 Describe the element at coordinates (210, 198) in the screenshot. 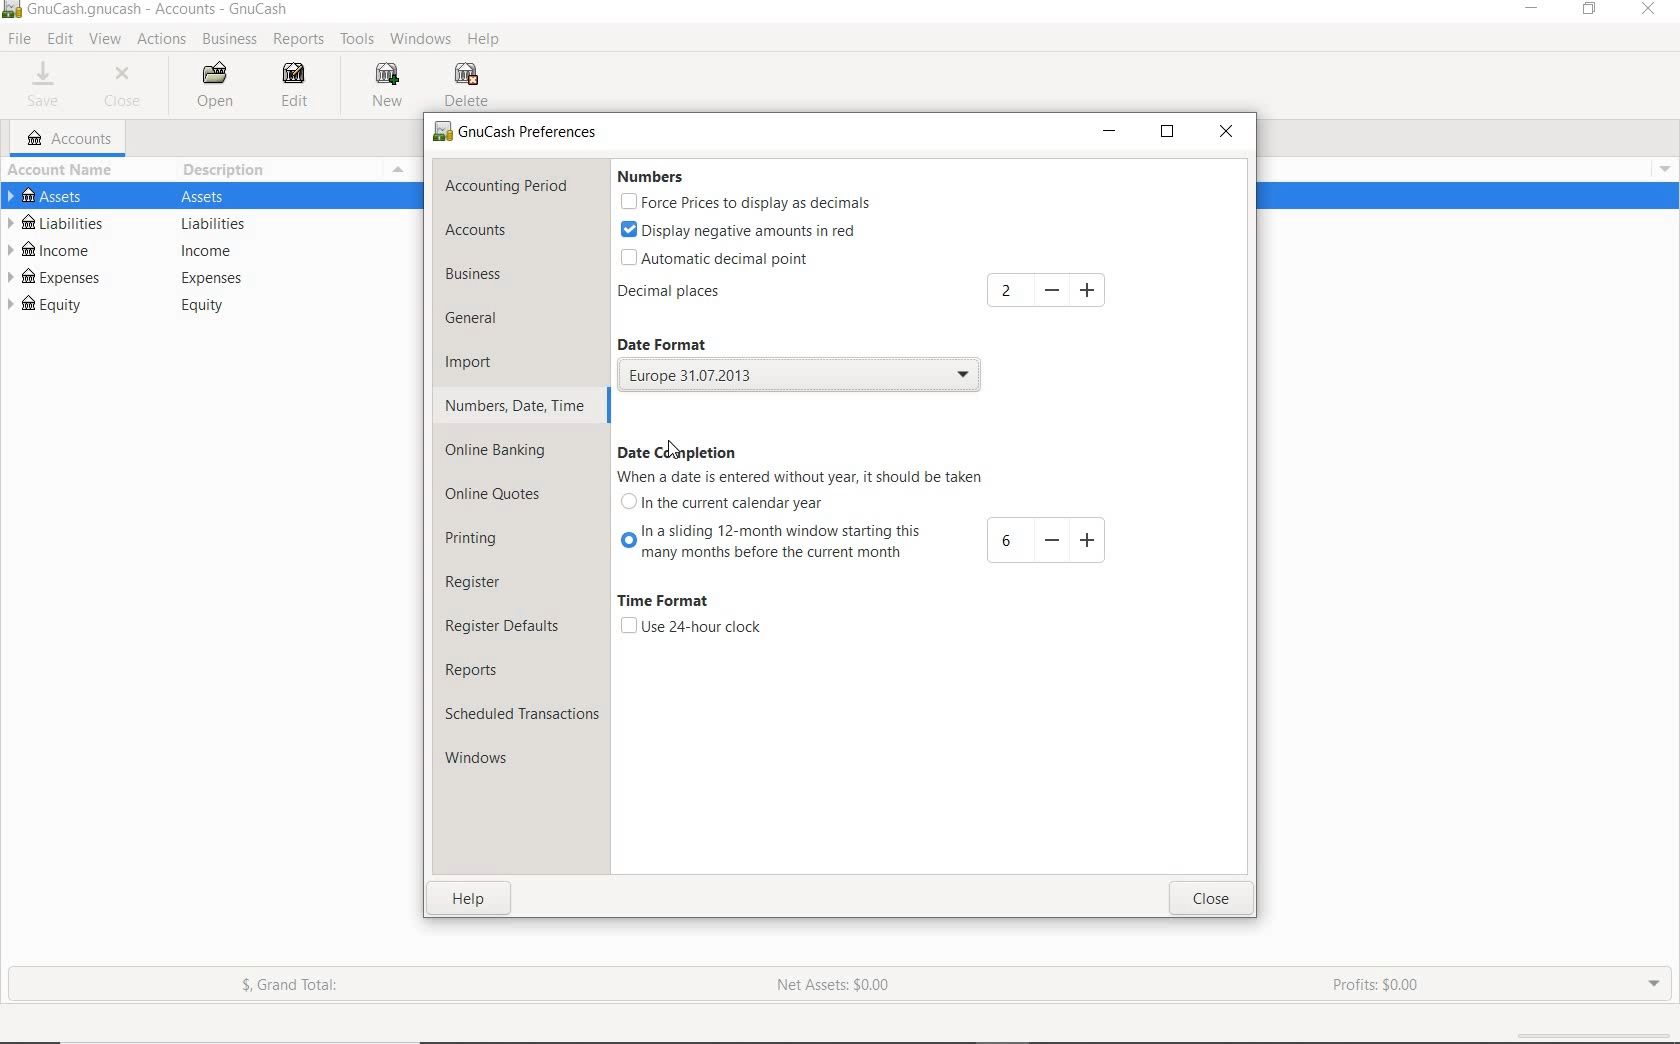

I see `ASSETS` at that location.